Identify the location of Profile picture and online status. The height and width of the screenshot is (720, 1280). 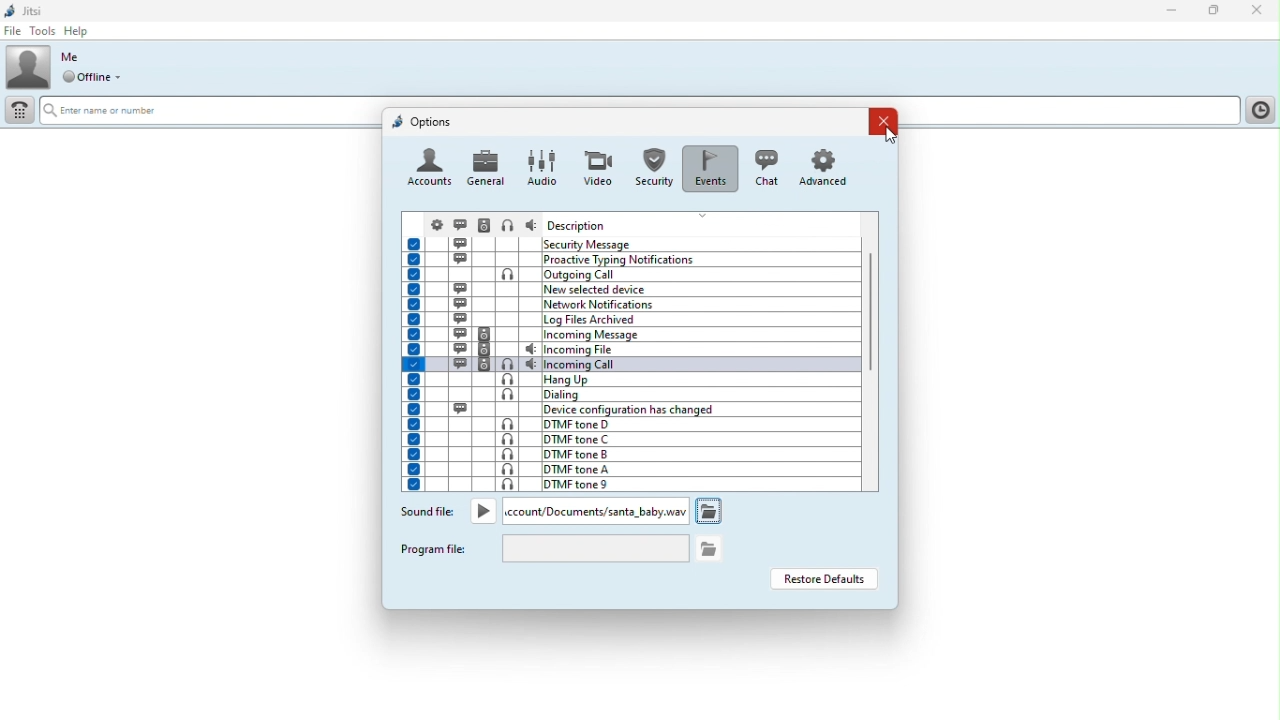
(70, 67).